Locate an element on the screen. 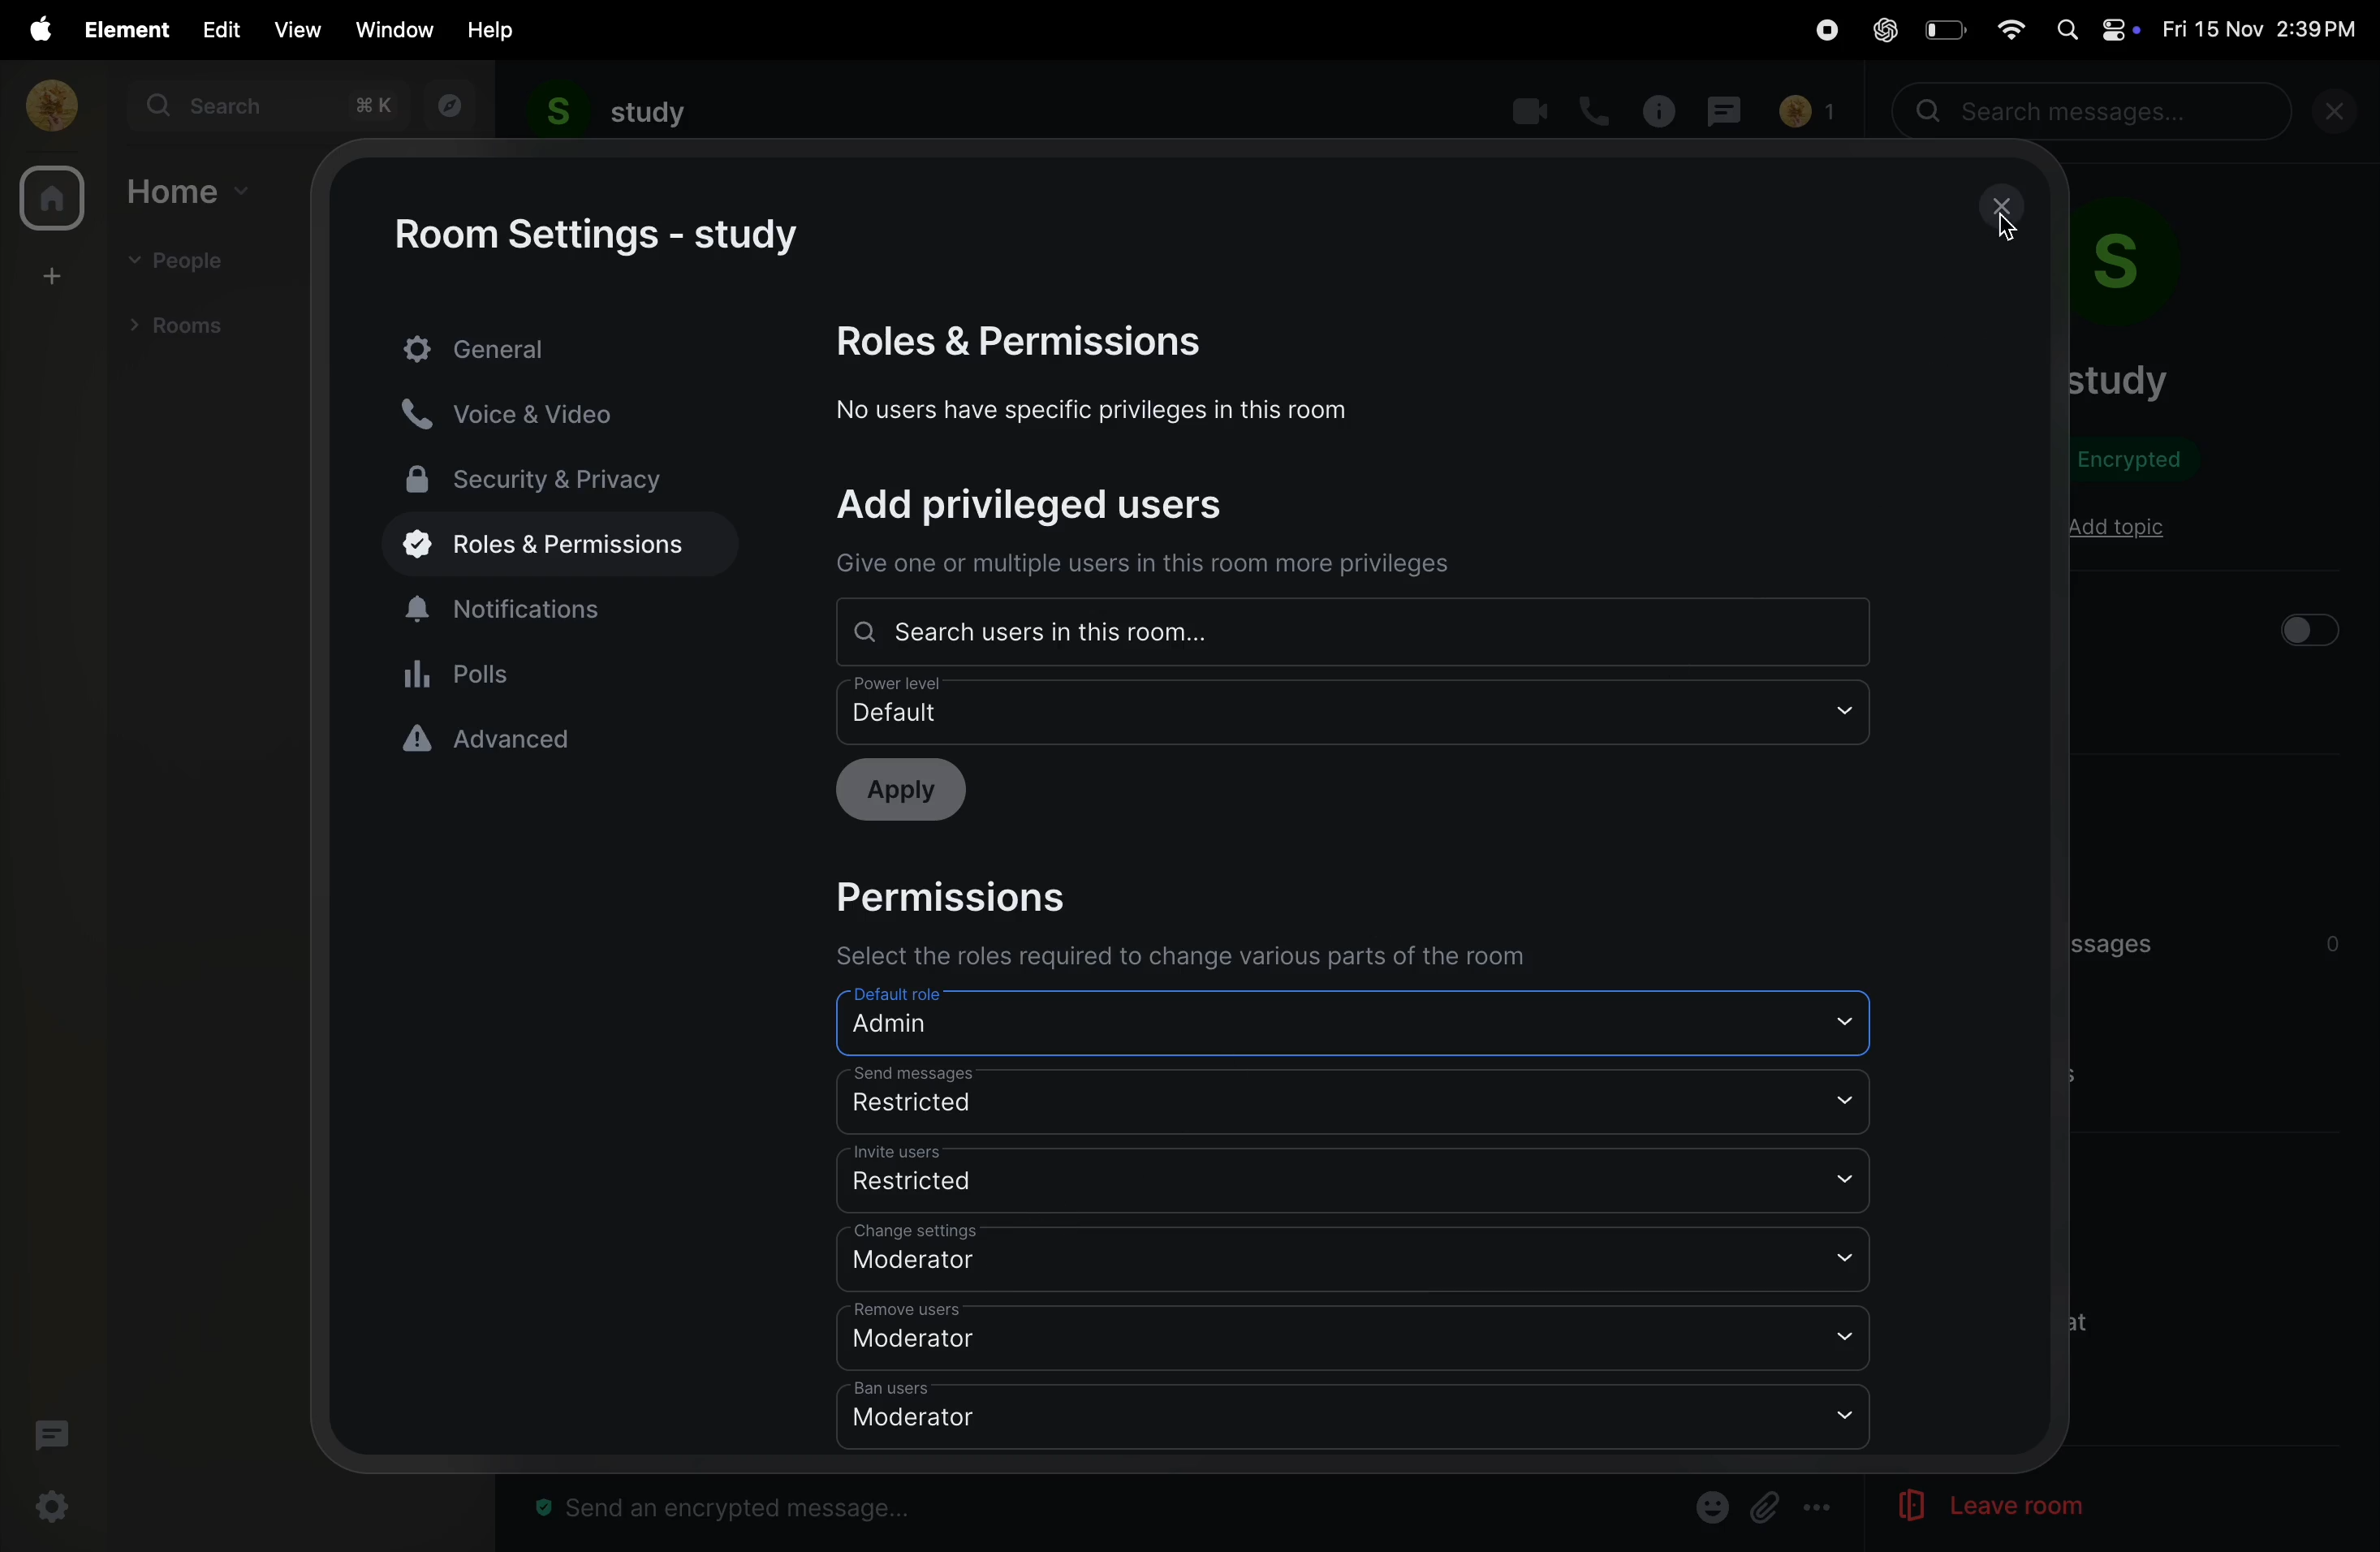  security and privacy  is located at coordinates (549, 477).